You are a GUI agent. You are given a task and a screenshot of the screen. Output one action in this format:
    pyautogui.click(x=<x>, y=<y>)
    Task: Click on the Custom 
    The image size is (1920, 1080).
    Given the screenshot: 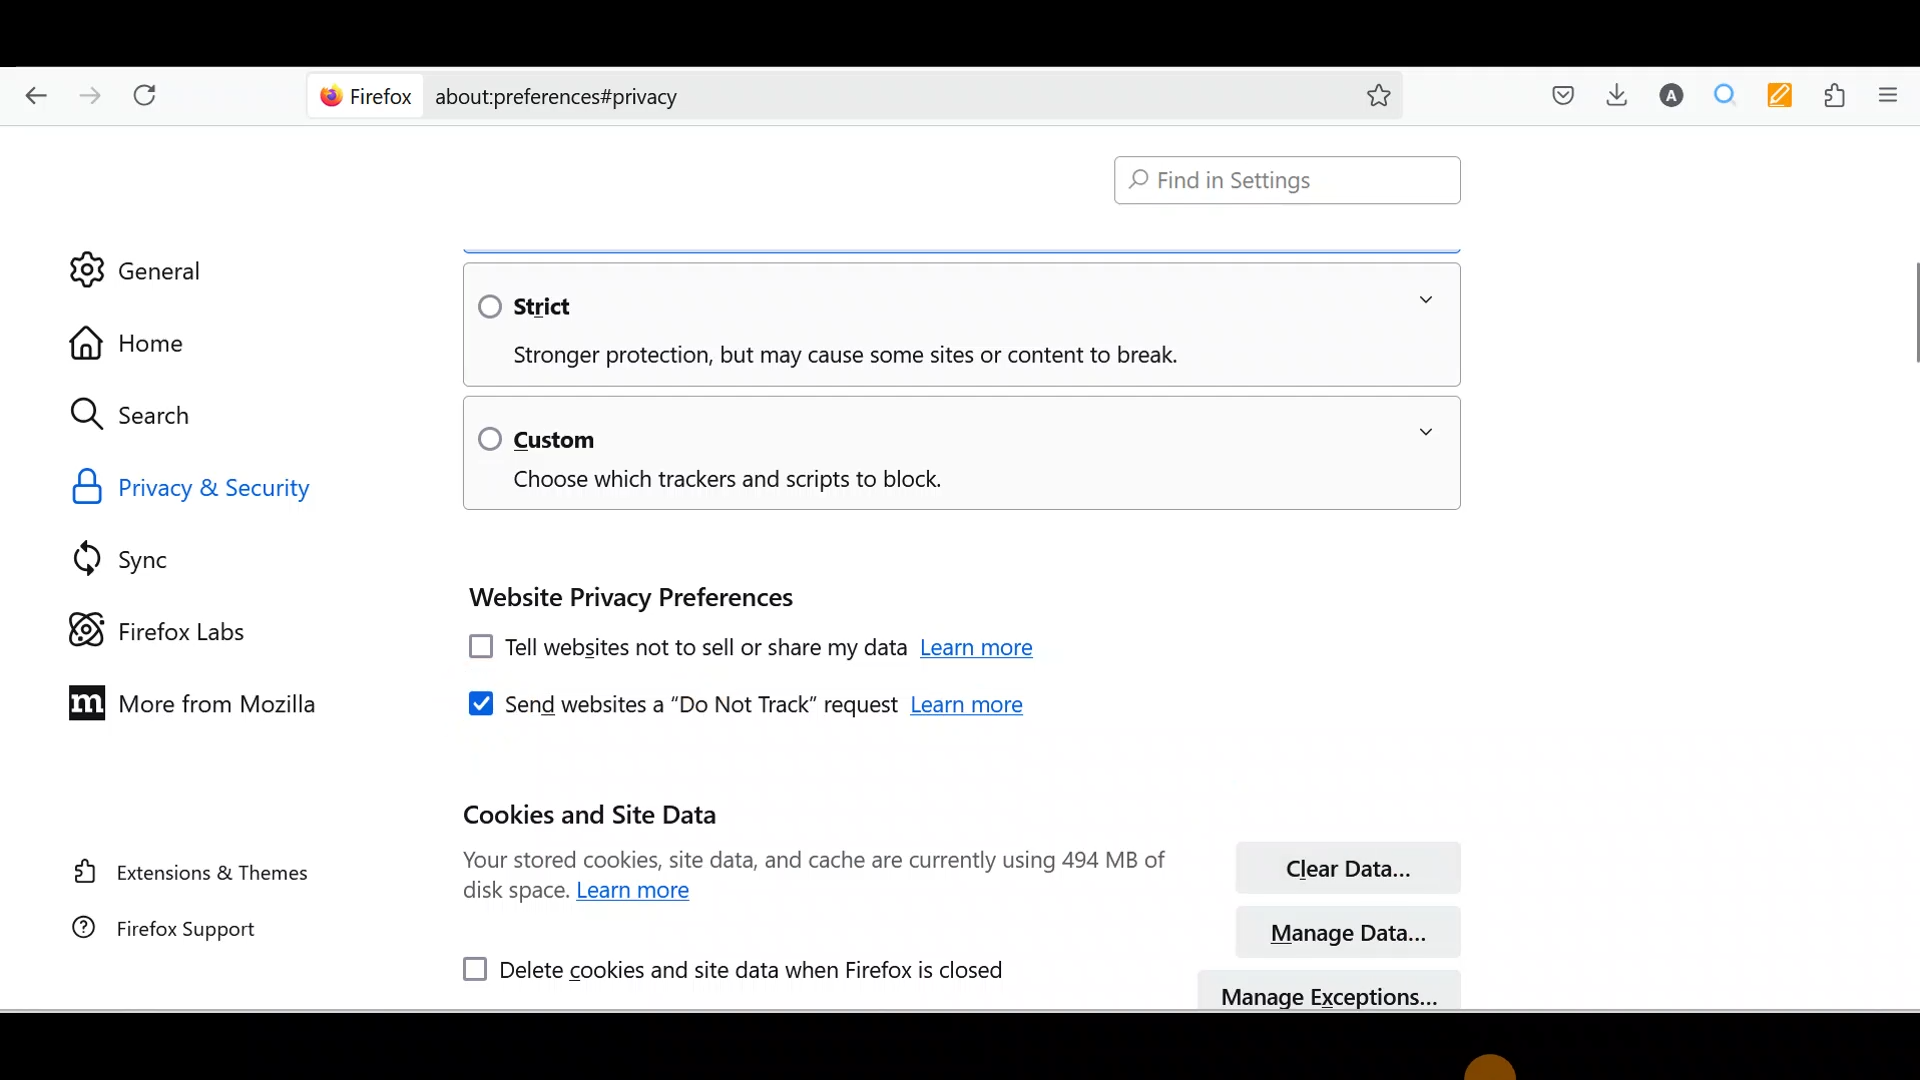 What is the action you would take?
    pyautogui.click(x=538, y=437)
    